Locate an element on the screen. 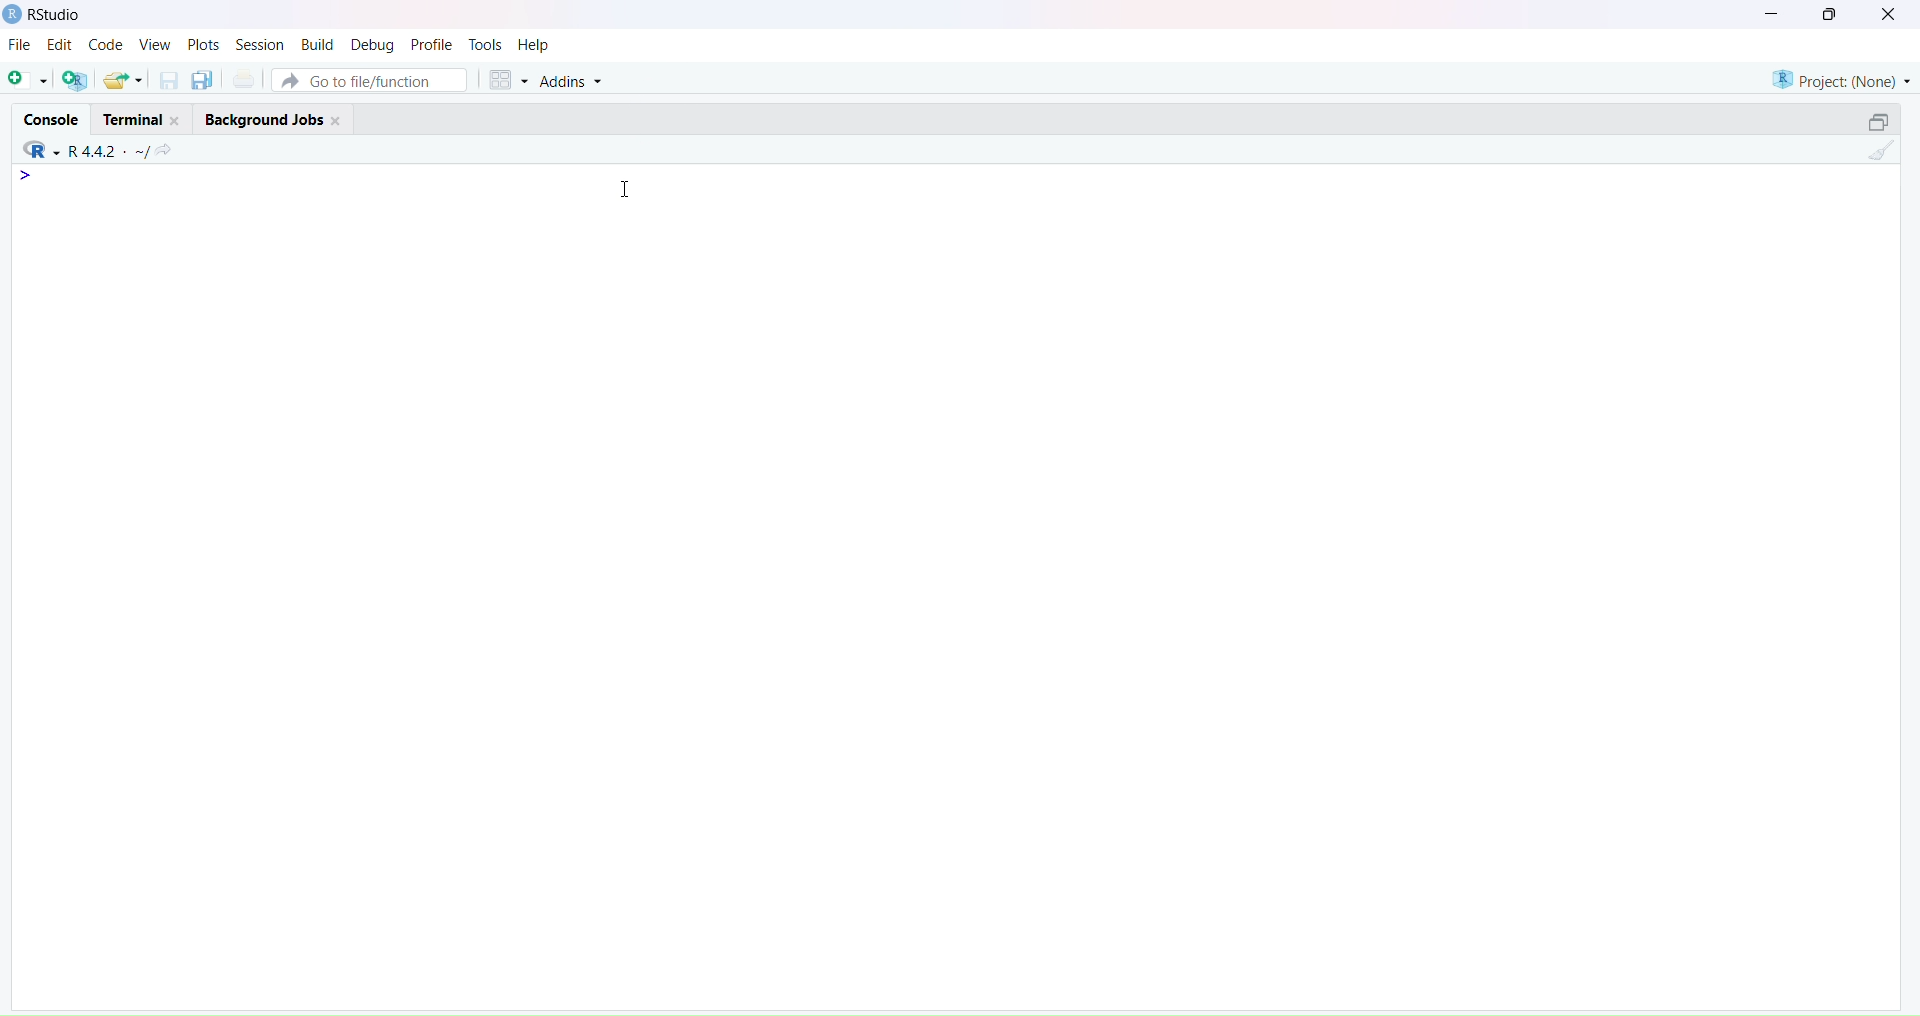  tools is located at coordinates (485, 44).